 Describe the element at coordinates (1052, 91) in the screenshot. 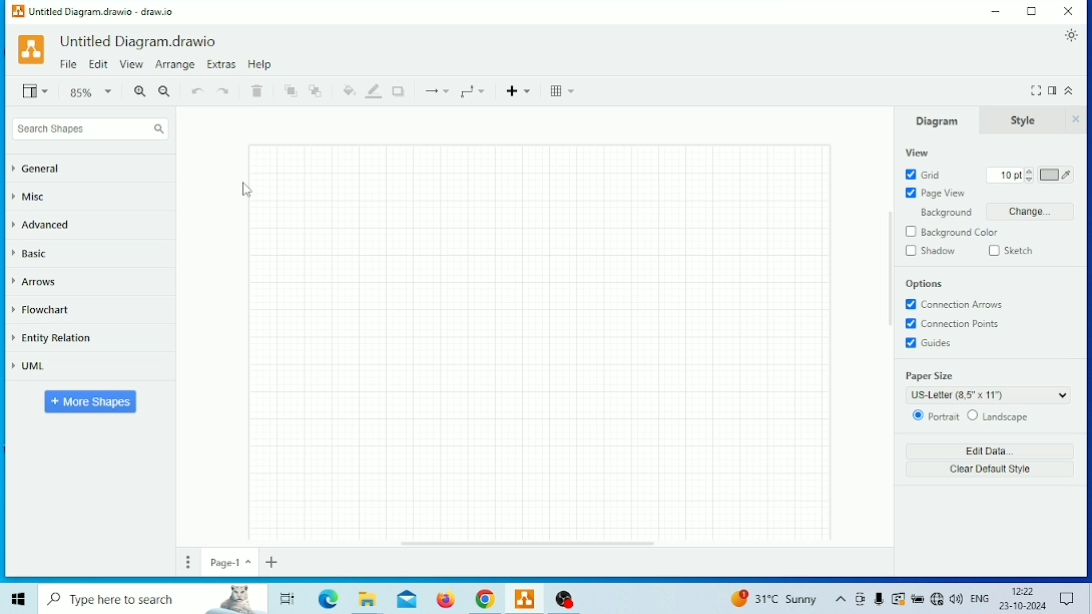

I see `Format` at that location.